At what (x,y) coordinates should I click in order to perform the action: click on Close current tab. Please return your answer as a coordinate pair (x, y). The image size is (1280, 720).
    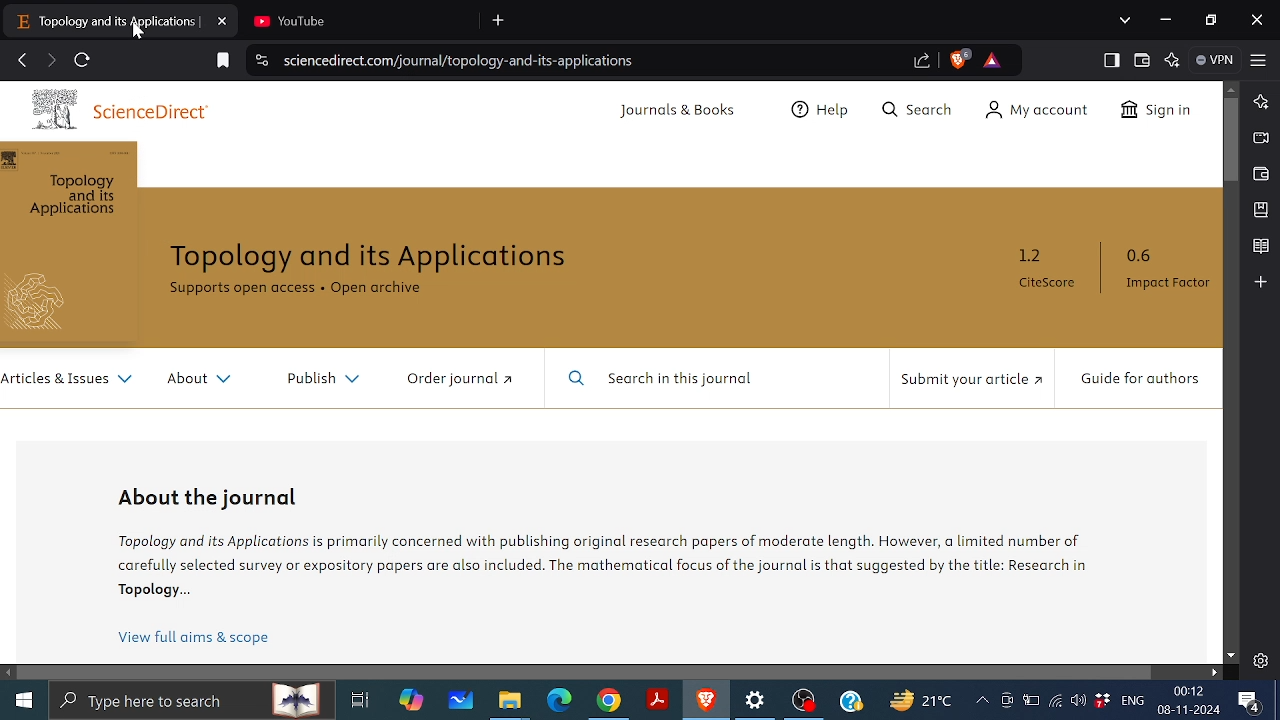
    Looking at the image, I should click on (224, 19).